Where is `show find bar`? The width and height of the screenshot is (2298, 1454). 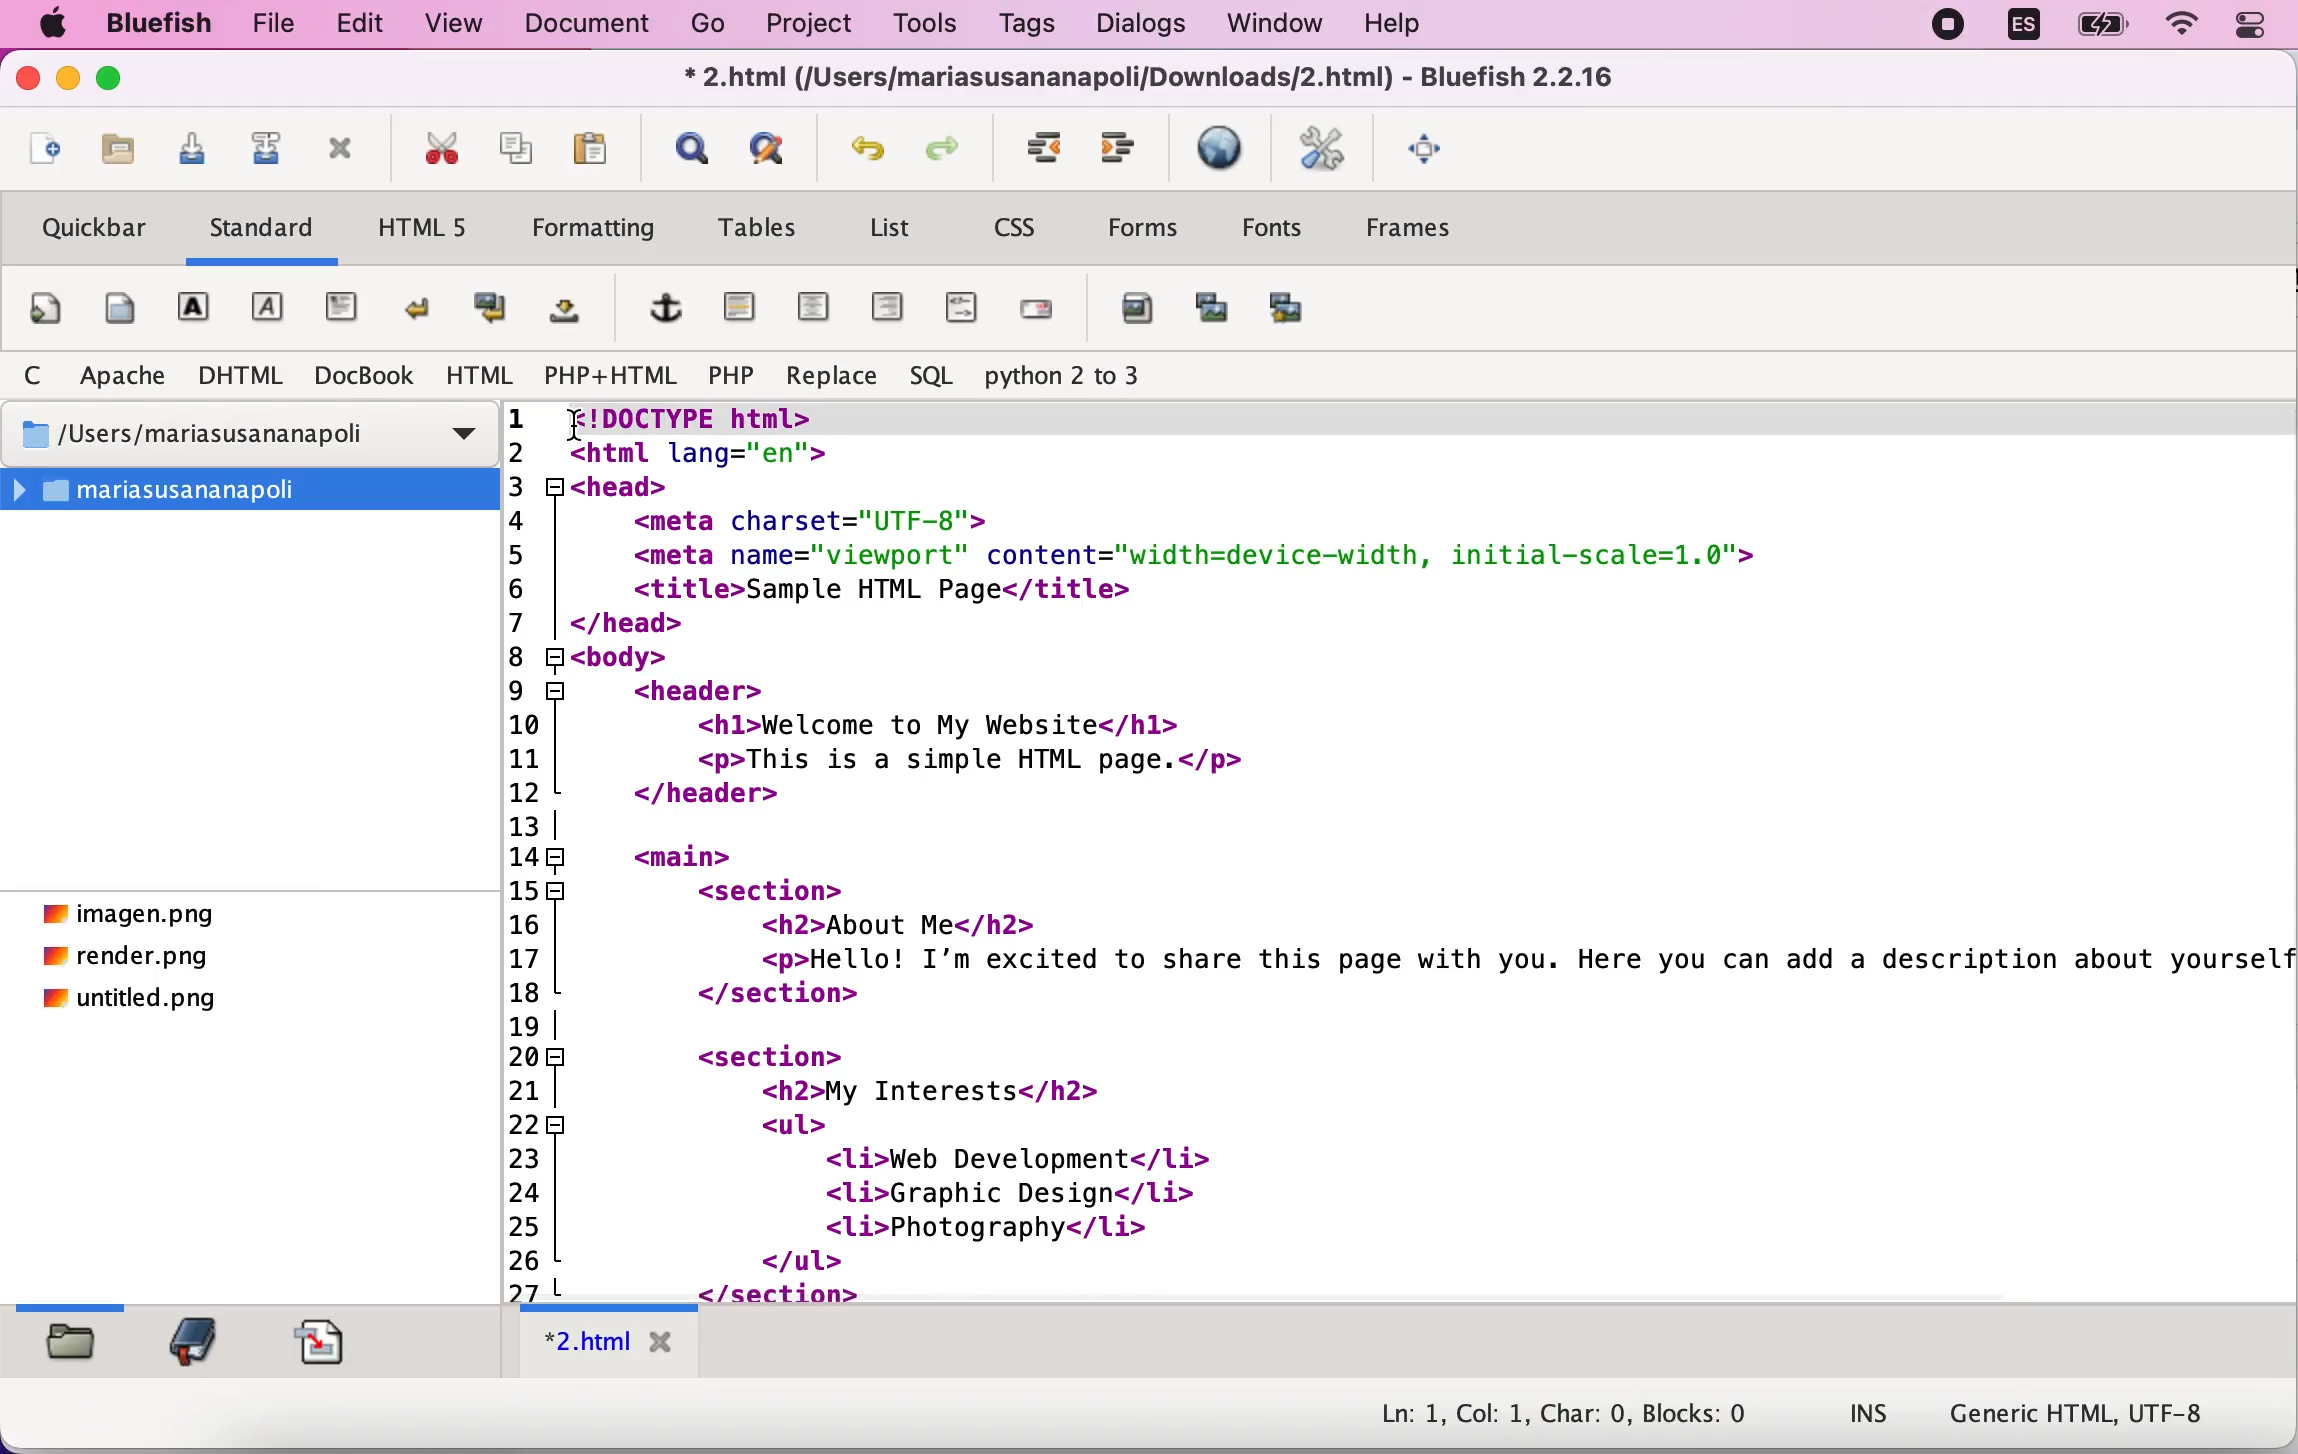 show find bar is located at coordinates (693, 151).